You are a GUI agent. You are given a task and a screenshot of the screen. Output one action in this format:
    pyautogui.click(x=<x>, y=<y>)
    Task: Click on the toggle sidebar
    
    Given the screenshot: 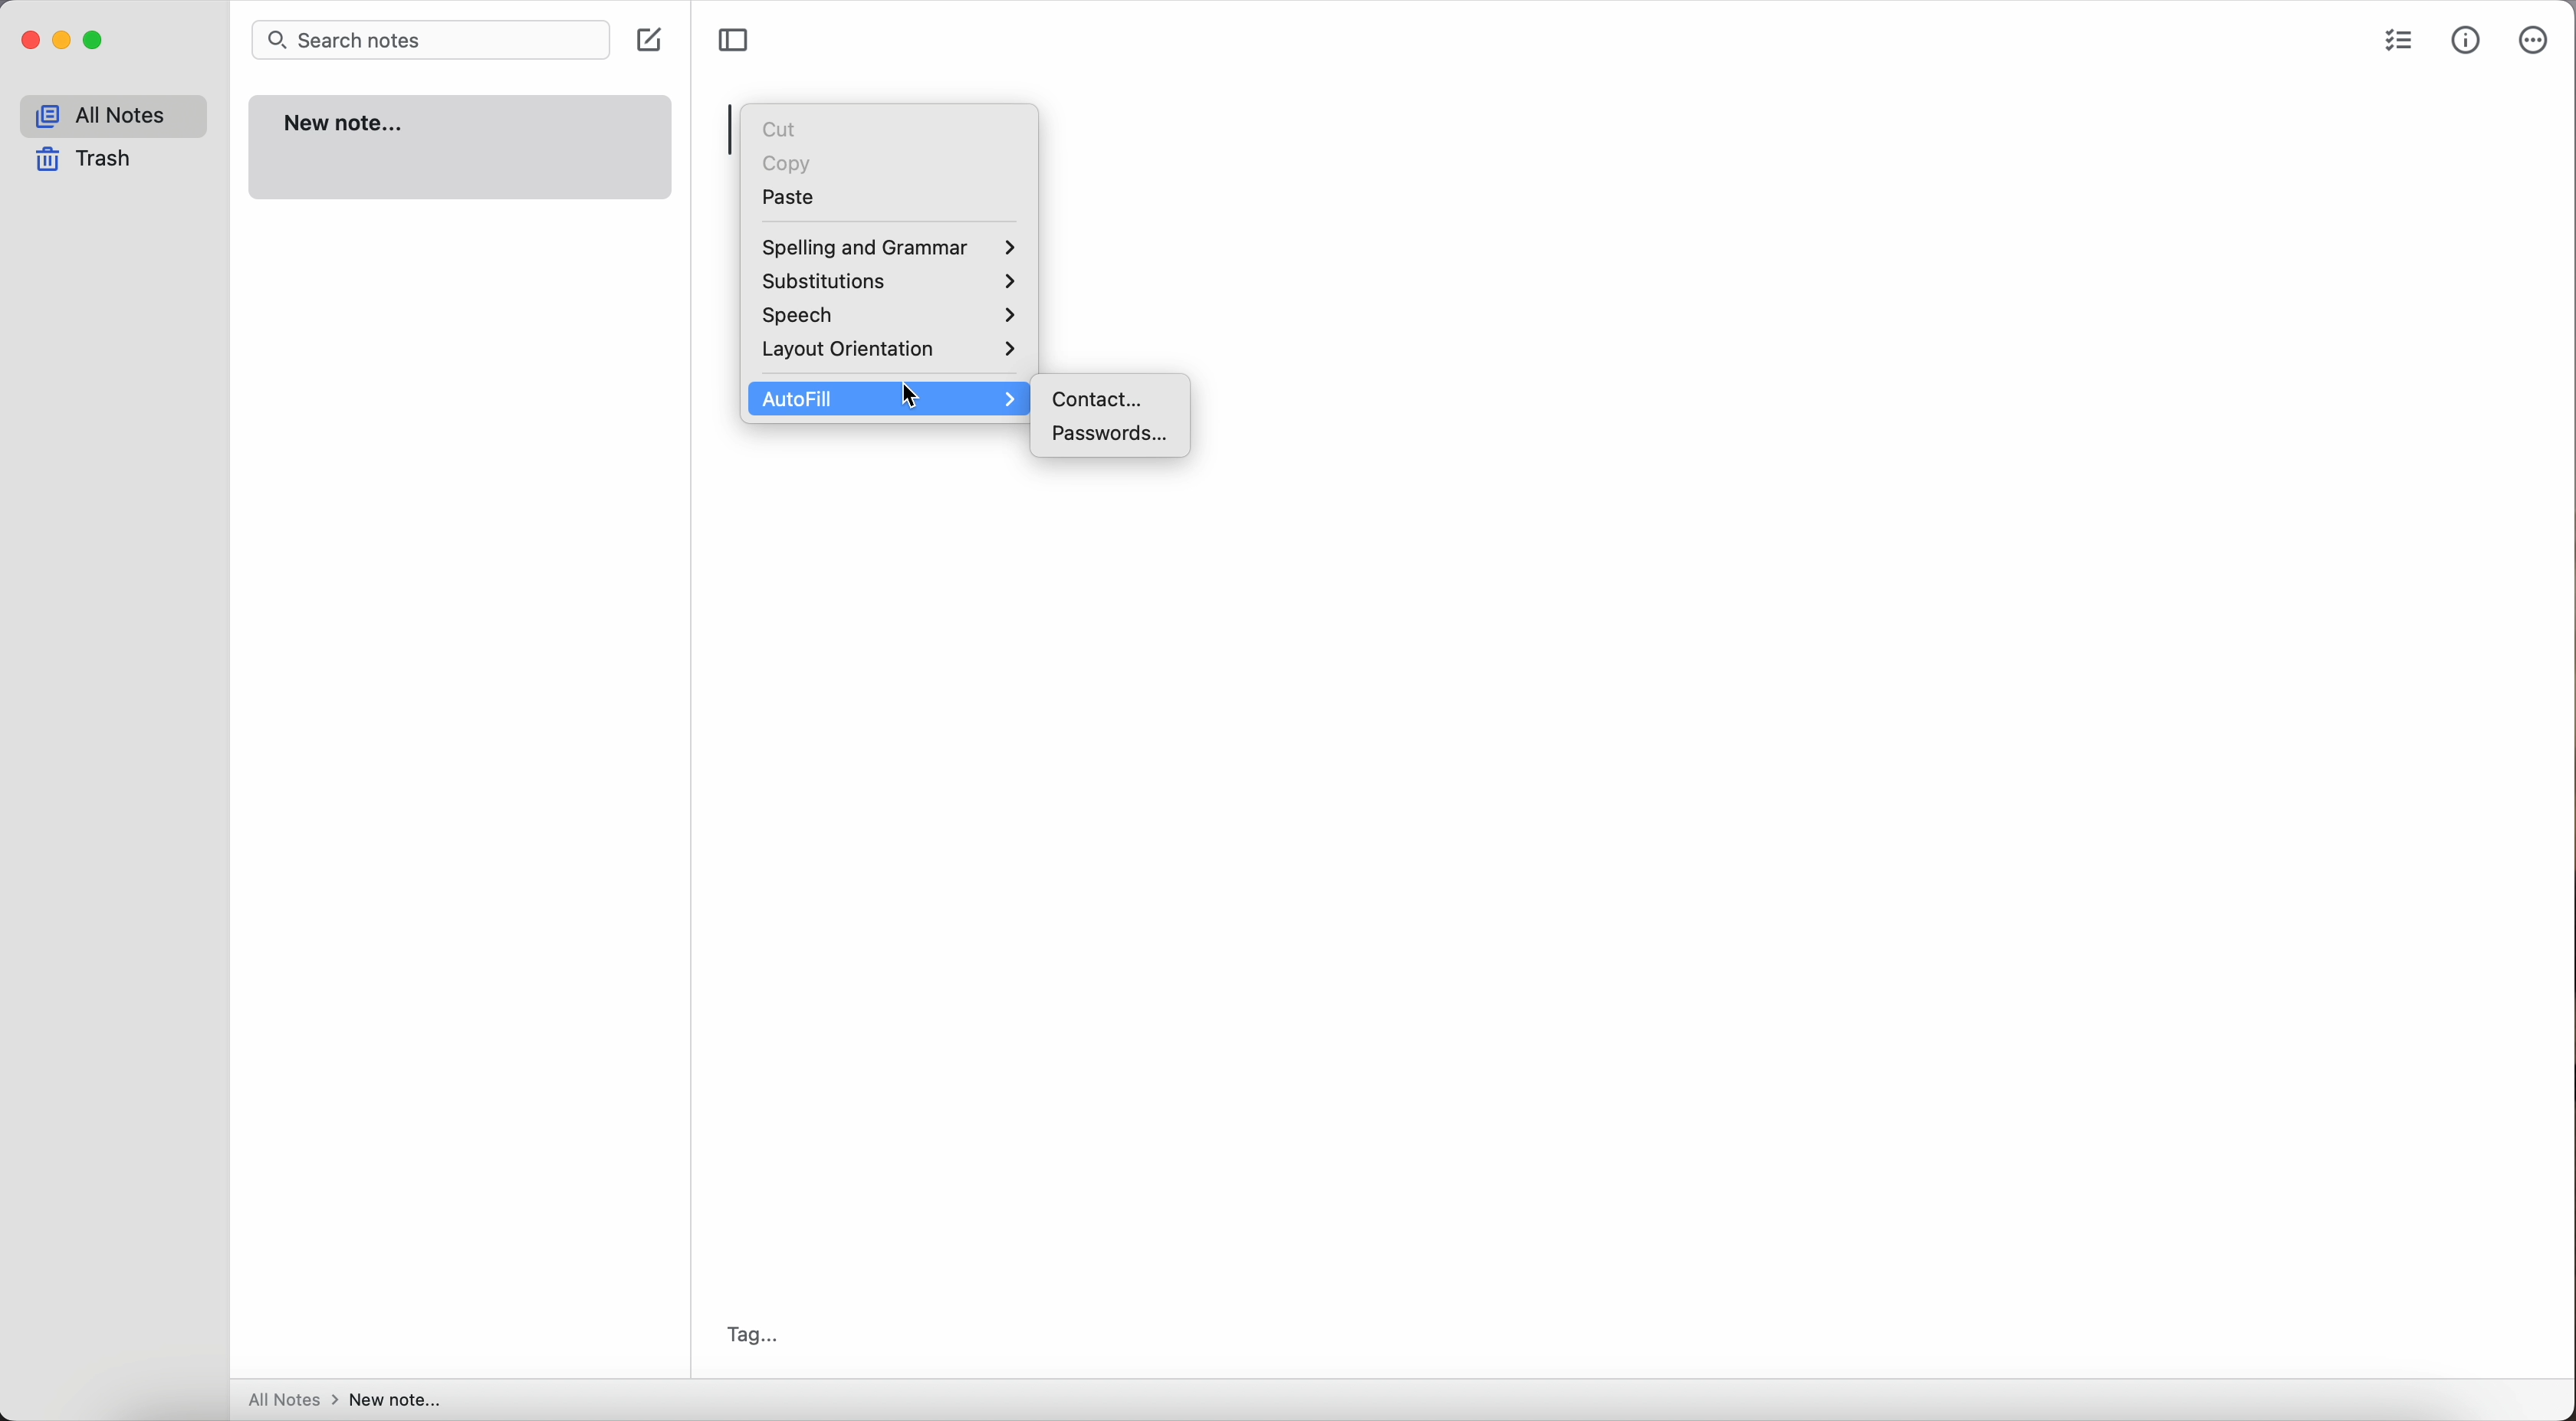 What is the action you would take?
    pyautogui.click(x=733, y=41)
    